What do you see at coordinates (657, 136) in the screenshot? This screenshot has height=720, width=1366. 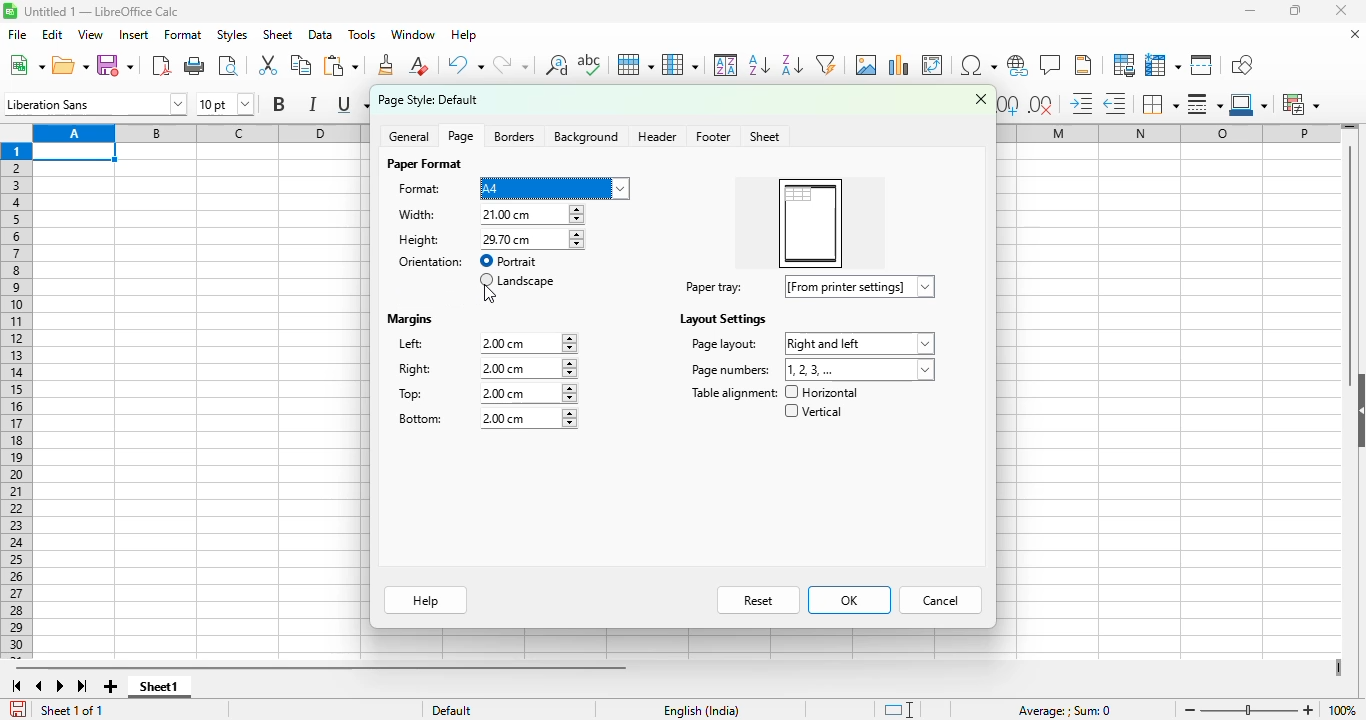 I see `header` at bounding box center [657, 136].